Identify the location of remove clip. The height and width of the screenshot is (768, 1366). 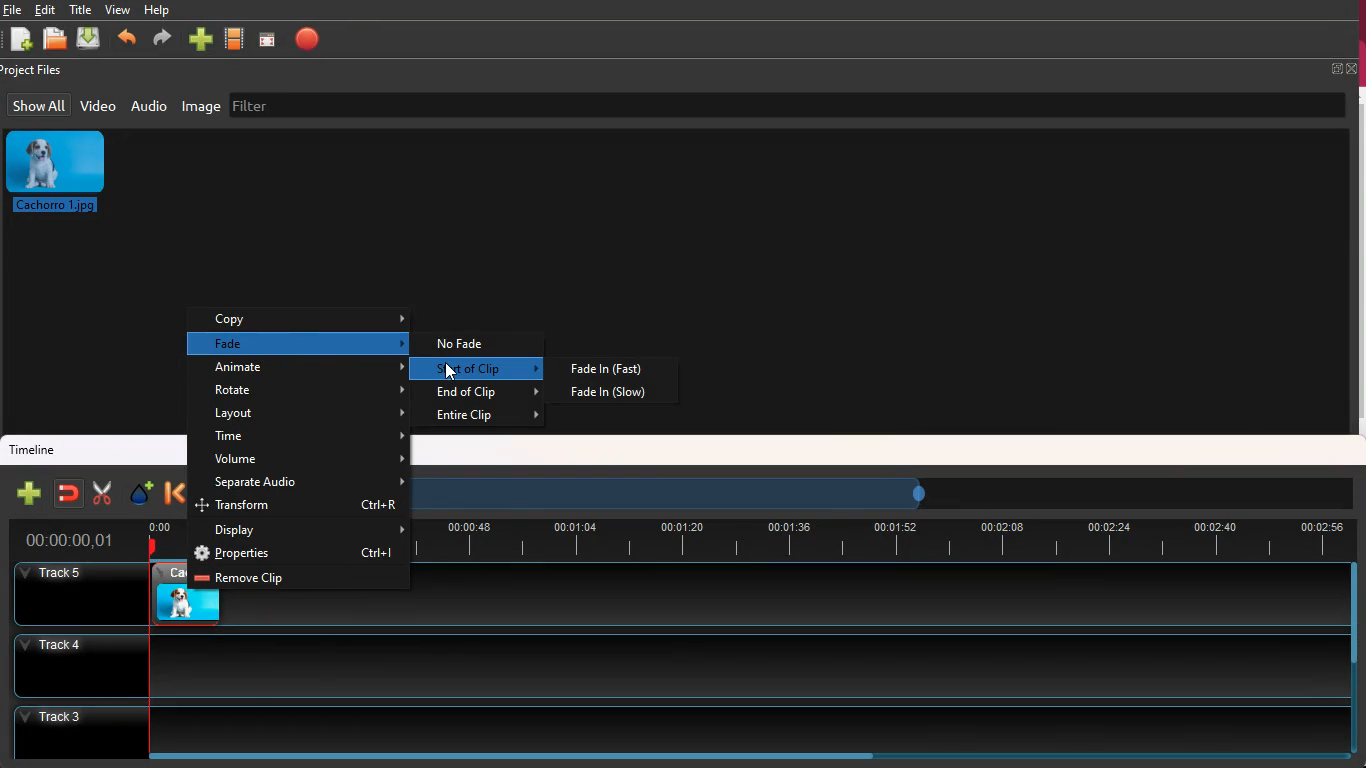
(296, 579).